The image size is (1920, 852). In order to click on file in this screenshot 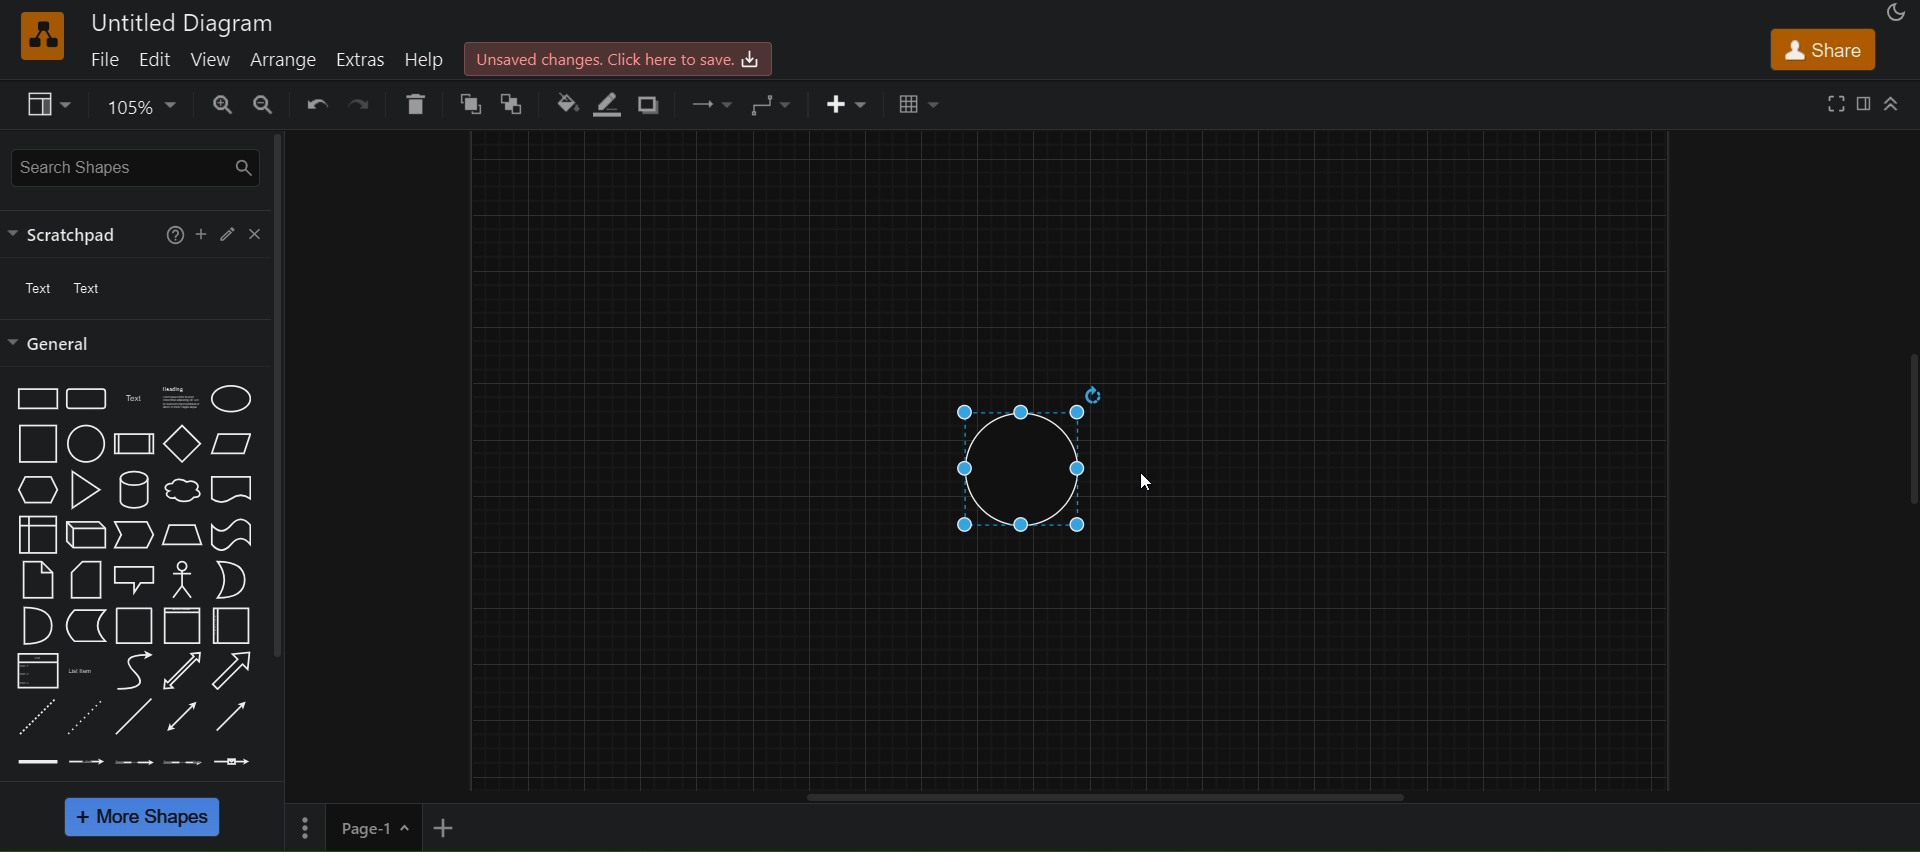, I will do `click(104, 58)`.